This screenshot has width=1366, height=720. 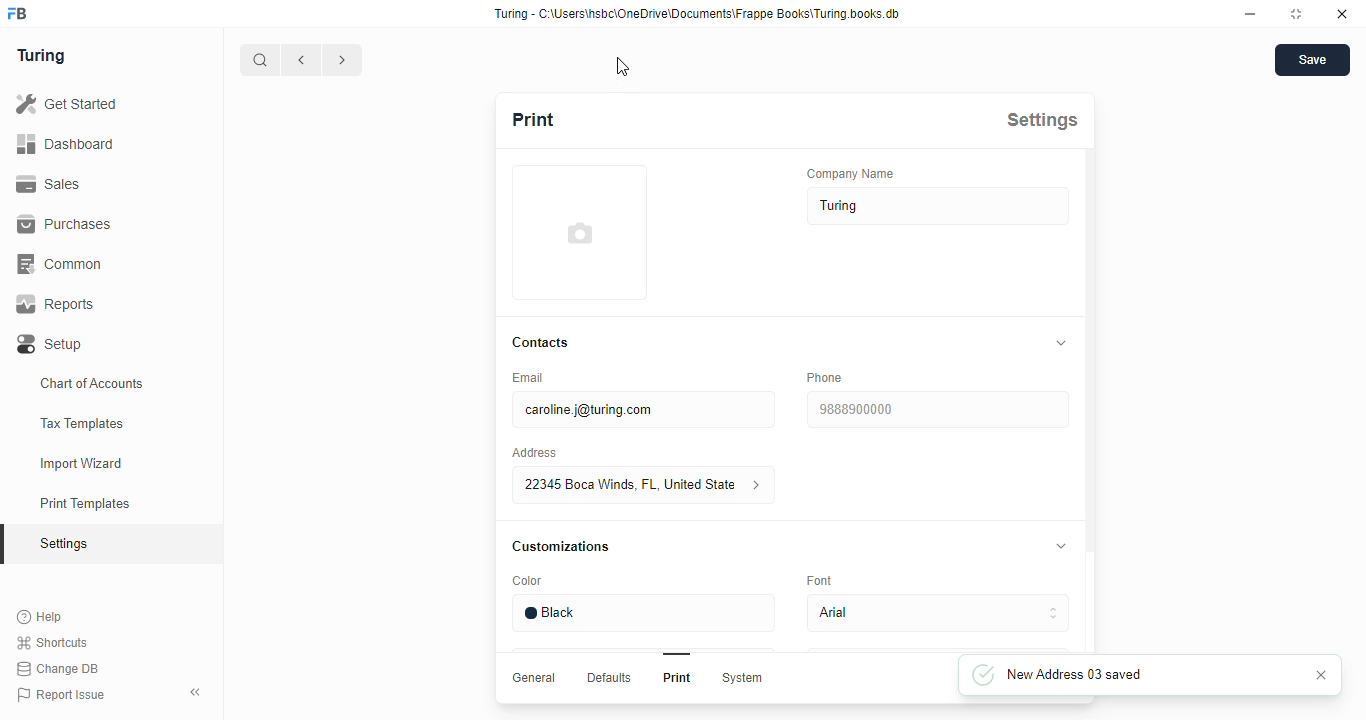 What do you see at coordinates (851, 173) in the screenshot?
I see `company name` at bounding box center [851, 173].